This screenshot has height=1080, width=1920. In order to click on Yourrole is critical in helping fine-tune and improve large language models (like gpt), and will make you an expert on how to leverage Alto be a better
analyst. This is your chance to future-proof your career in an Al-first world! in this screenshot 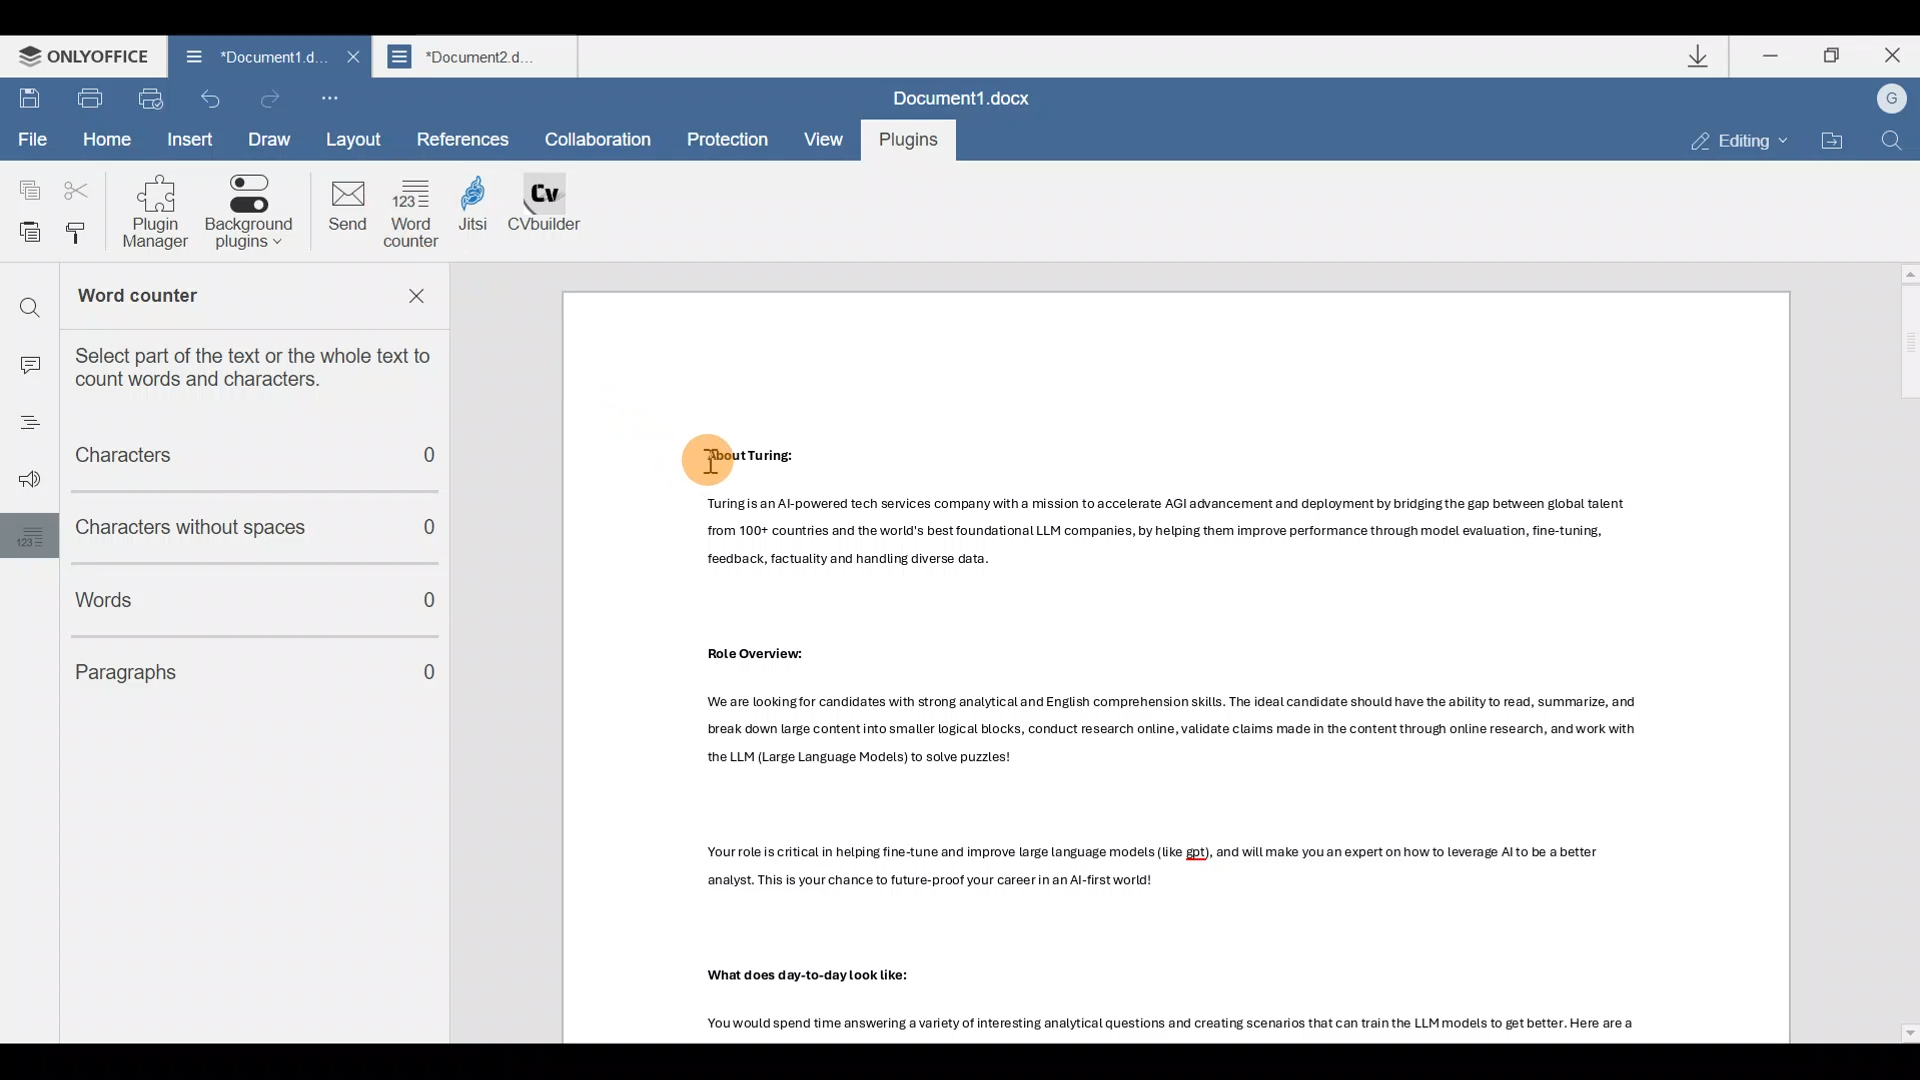, I will do `click(1221, 876)`.